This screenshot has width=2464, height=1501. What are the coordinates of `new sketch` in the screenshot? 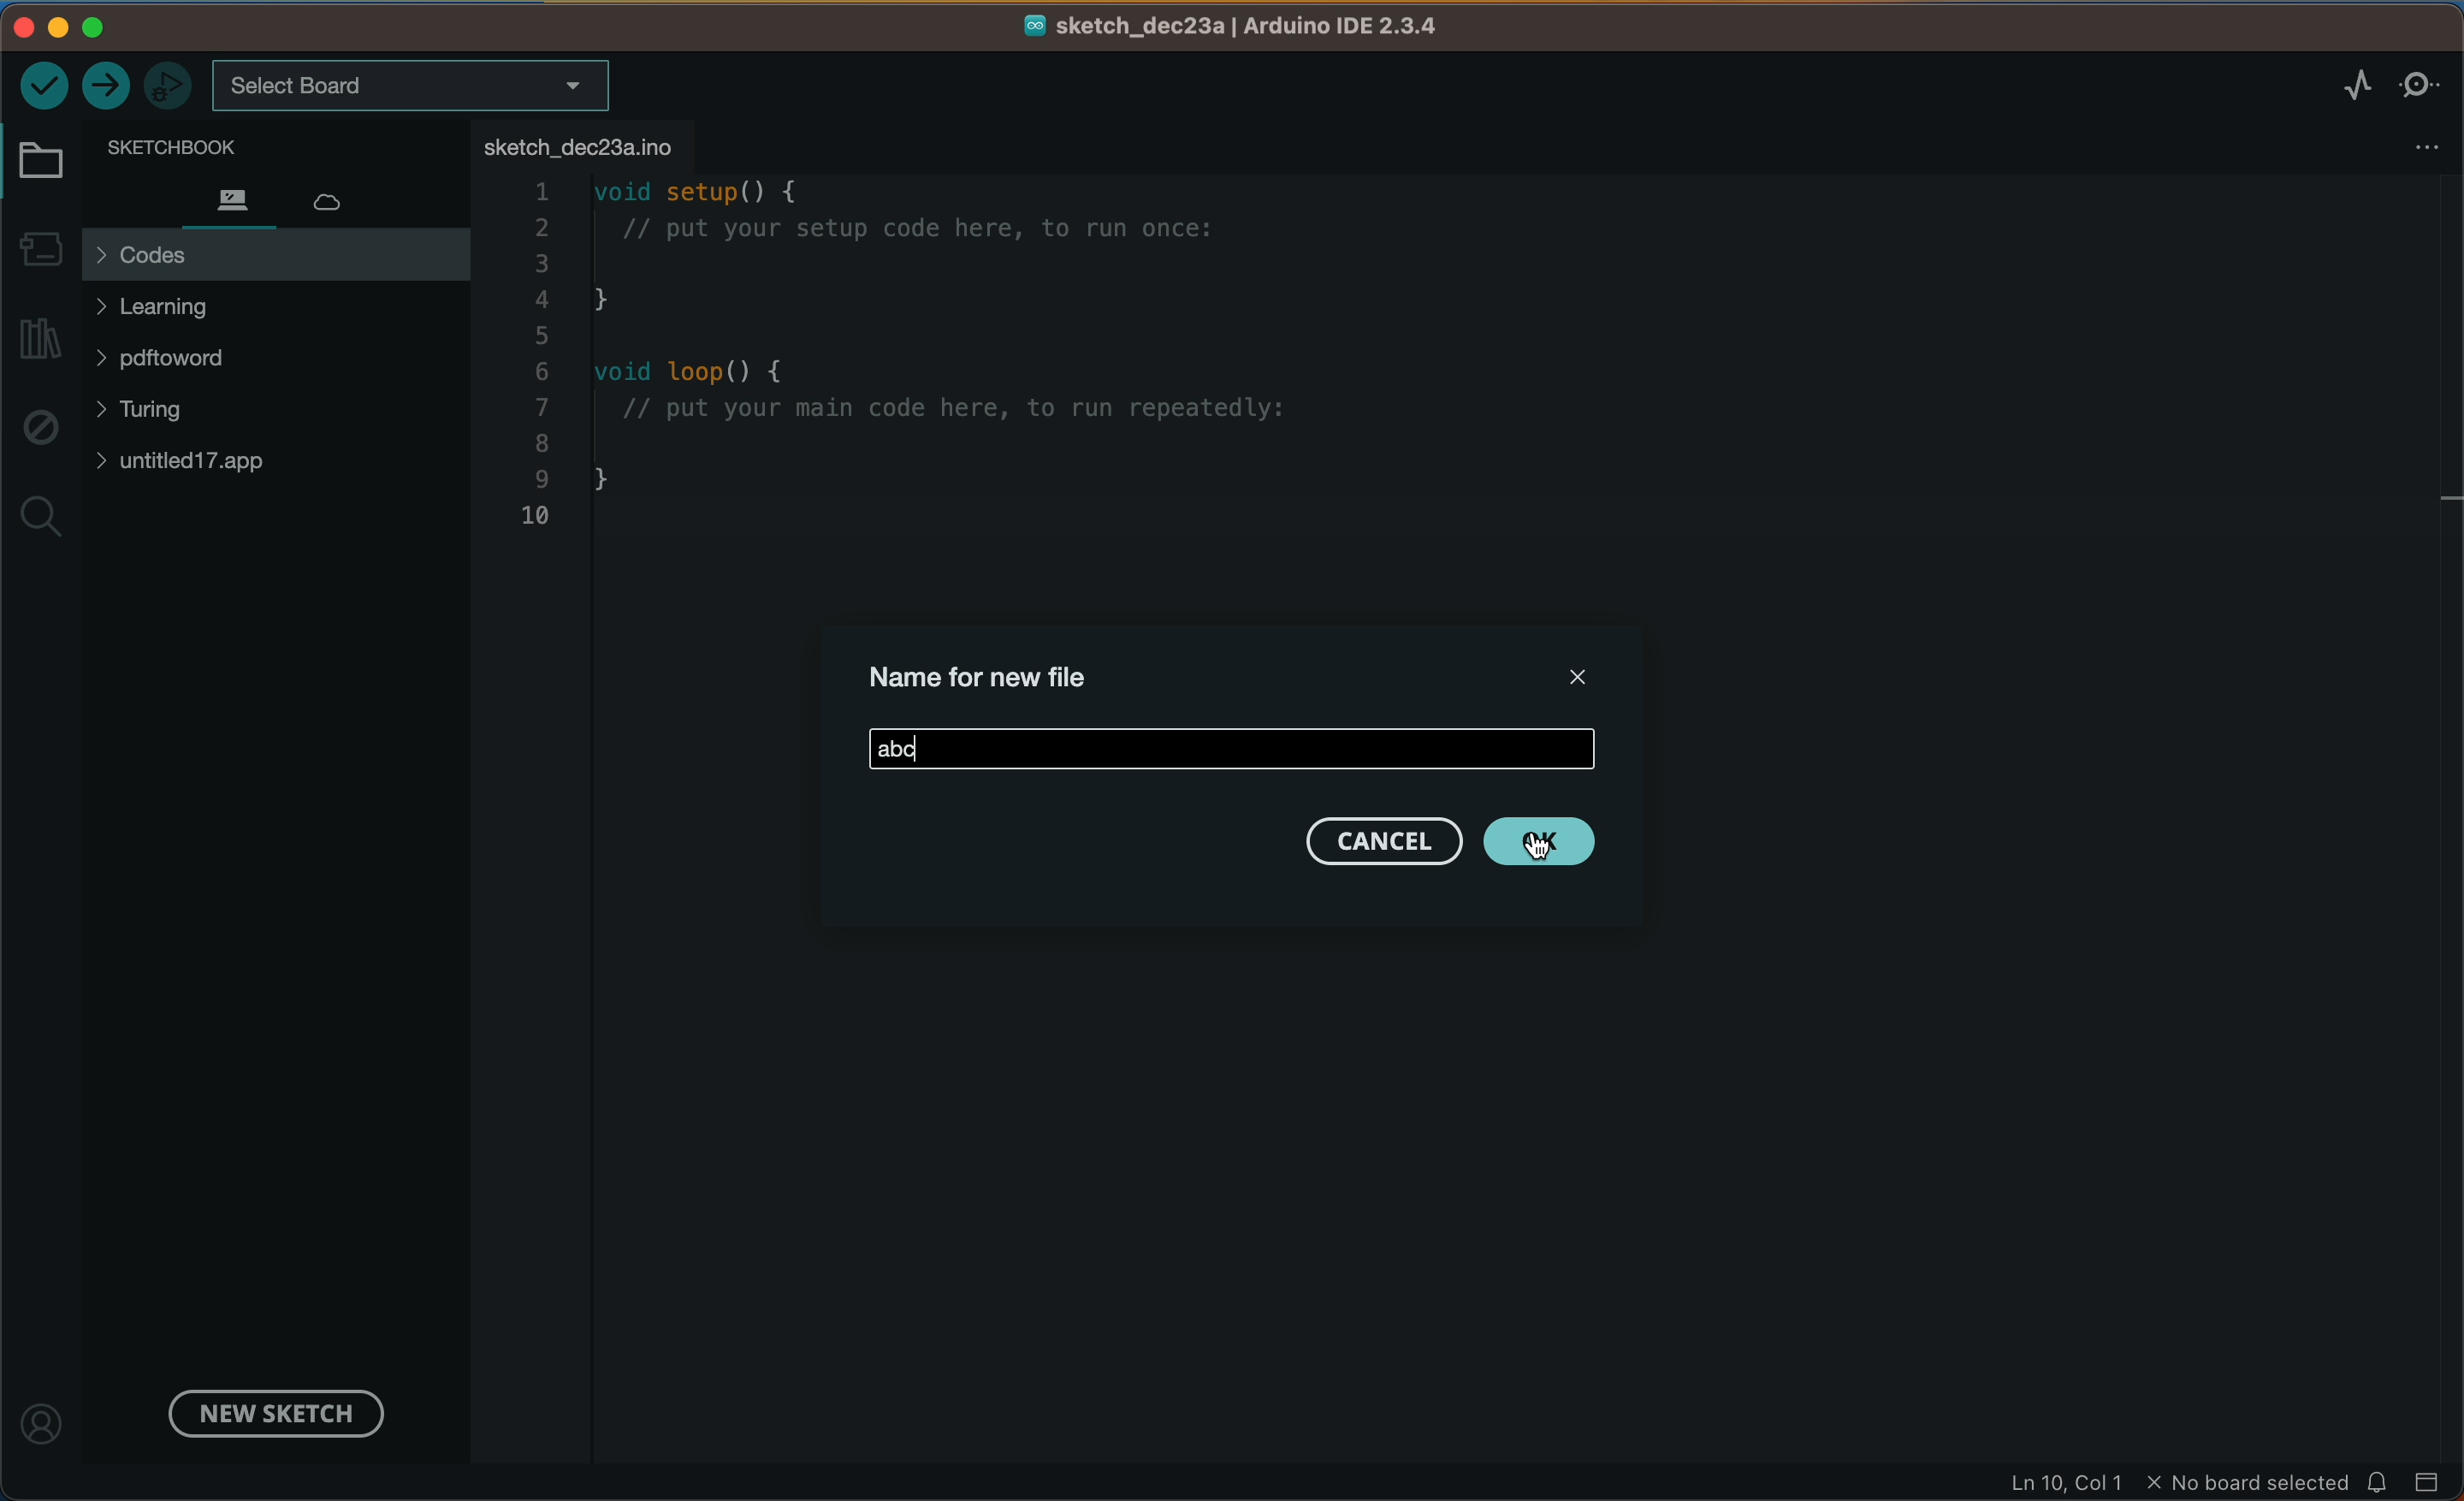 It's located at (270, 1411).